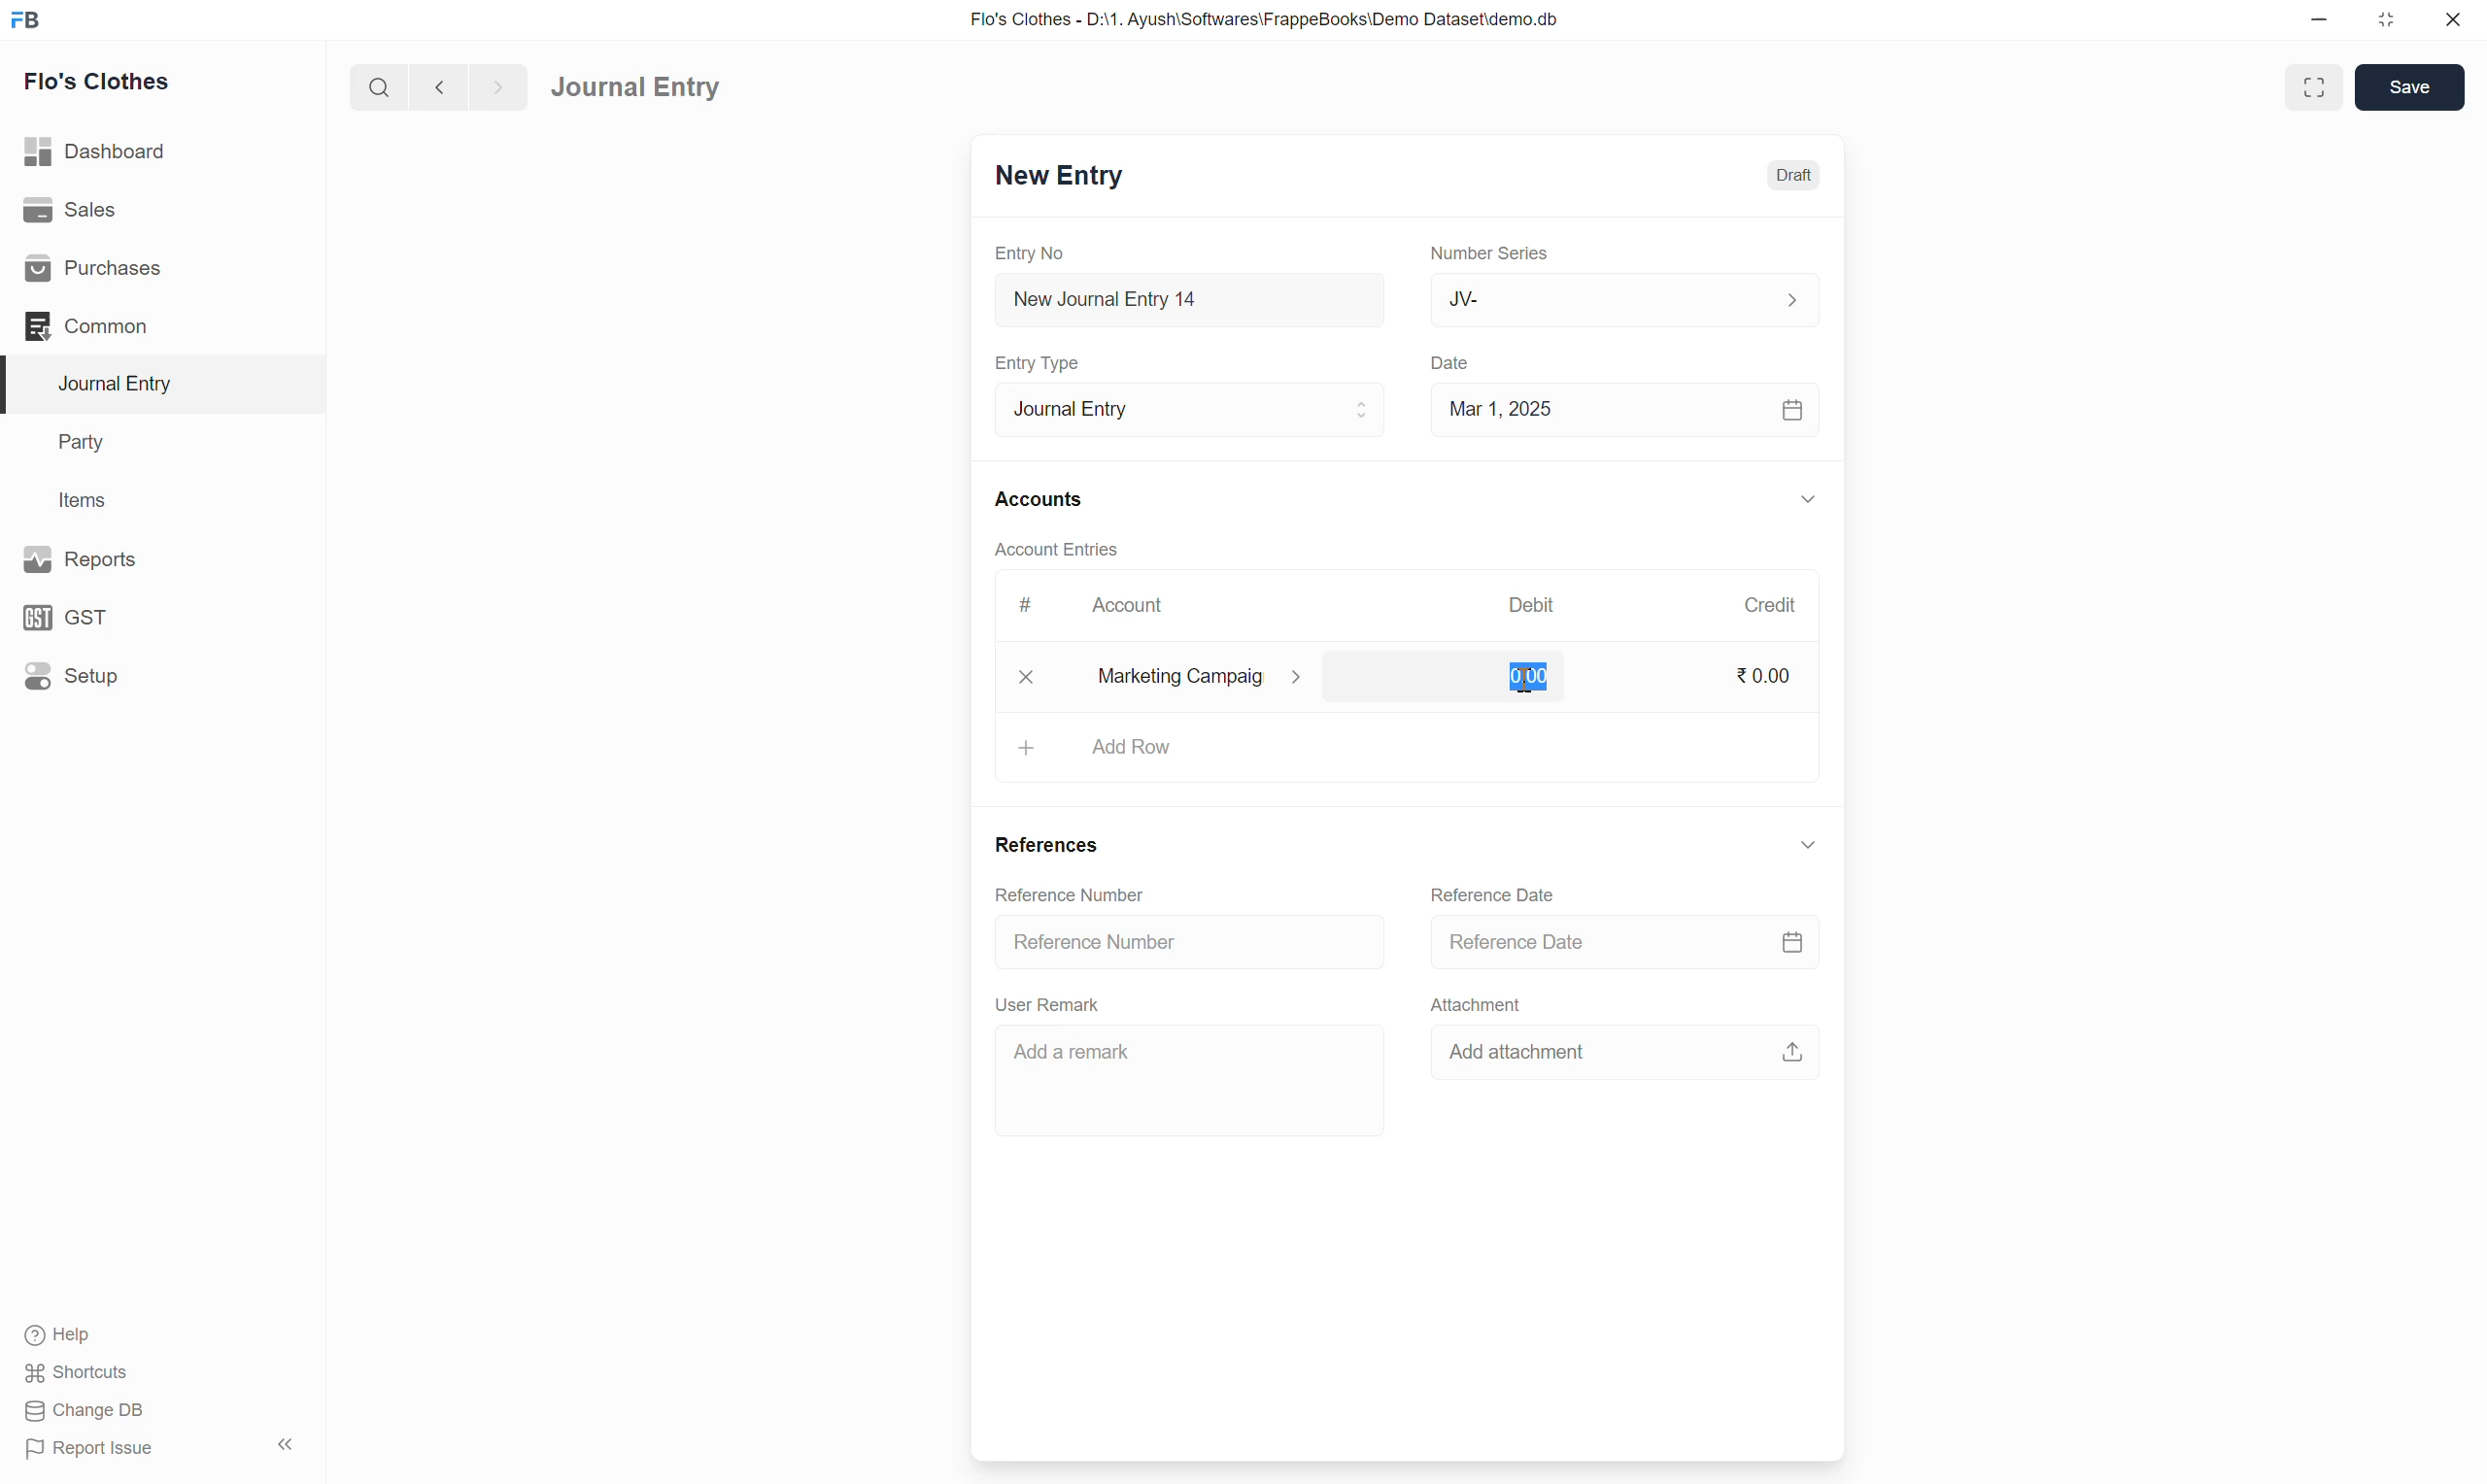 The height and width of the screenshot is (1484, 2487). What do you see at coordinates (1528, 682) in the screenshot?
I see `cursor` at bounding box center [1528, 682].